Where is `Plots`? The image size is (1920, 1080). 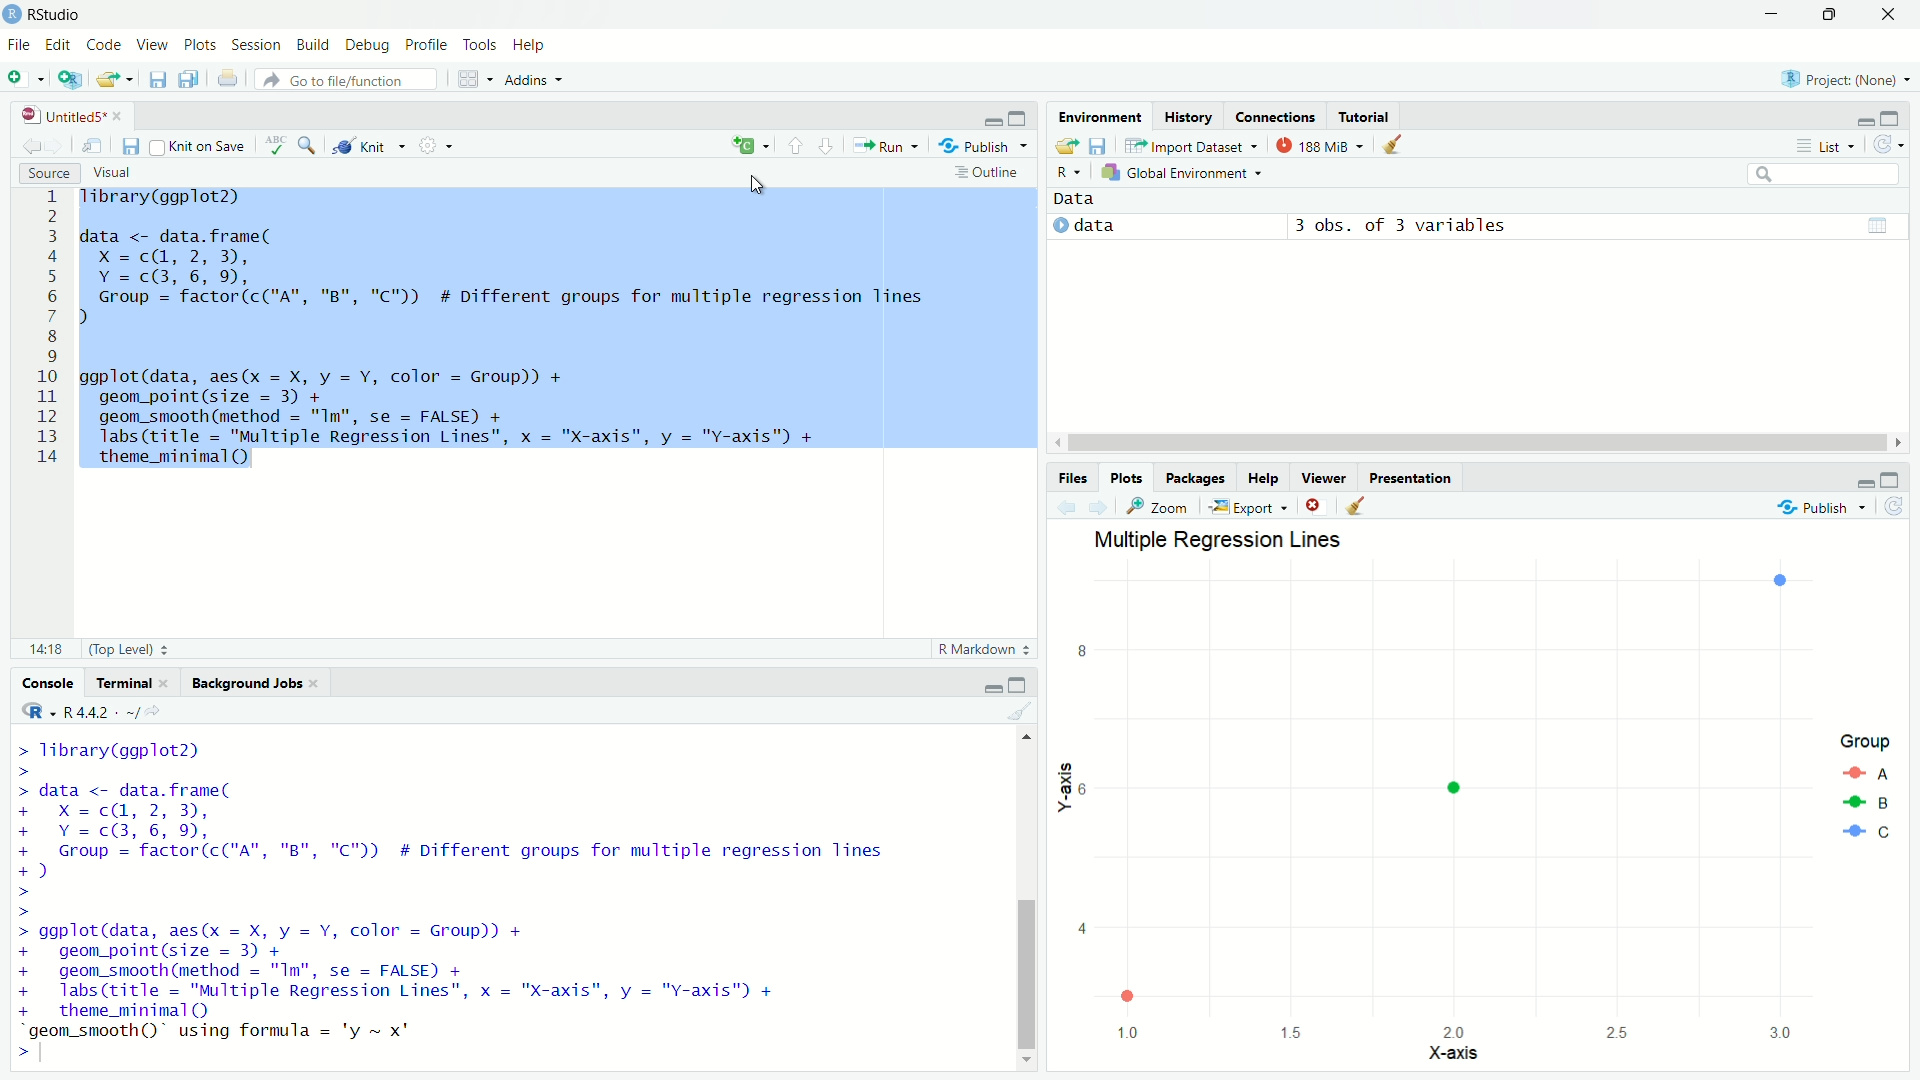
Plots is located at coordinates (200, 46).